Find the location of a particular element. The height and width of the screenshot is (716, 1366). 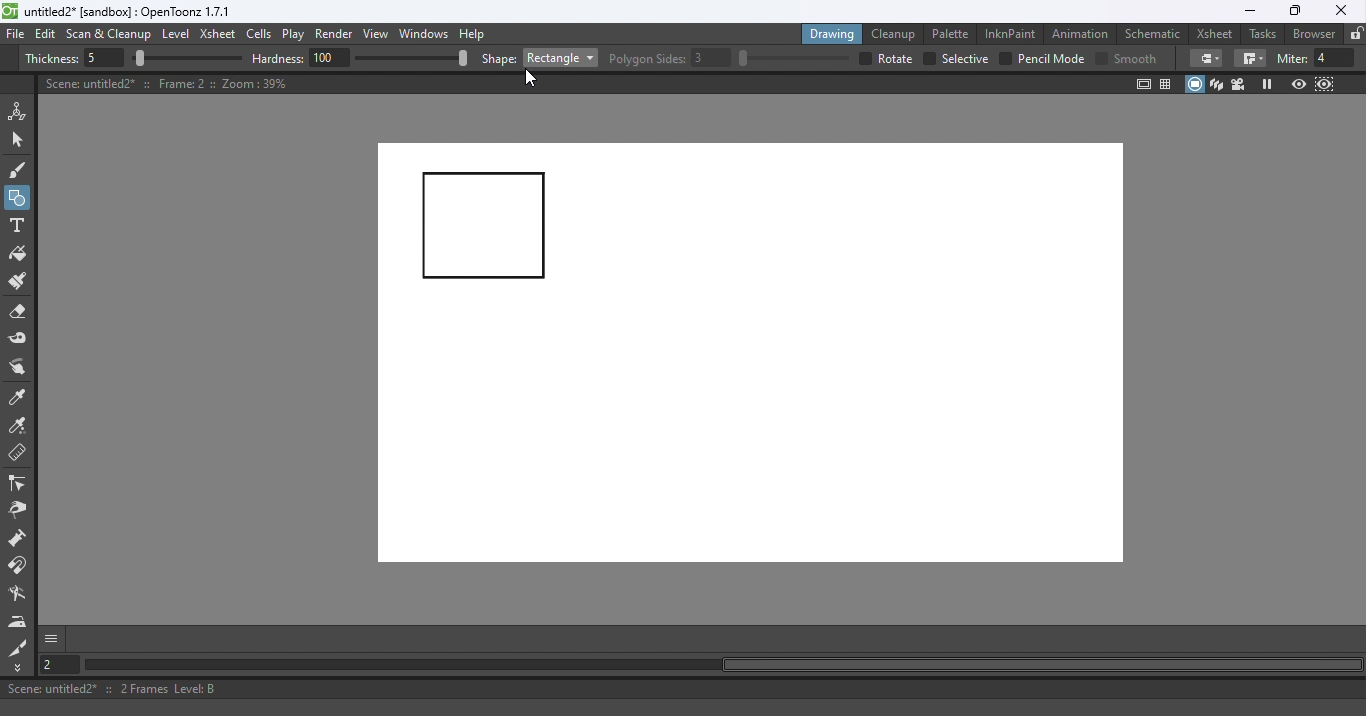

Windows is located at coordinates (425, 35).